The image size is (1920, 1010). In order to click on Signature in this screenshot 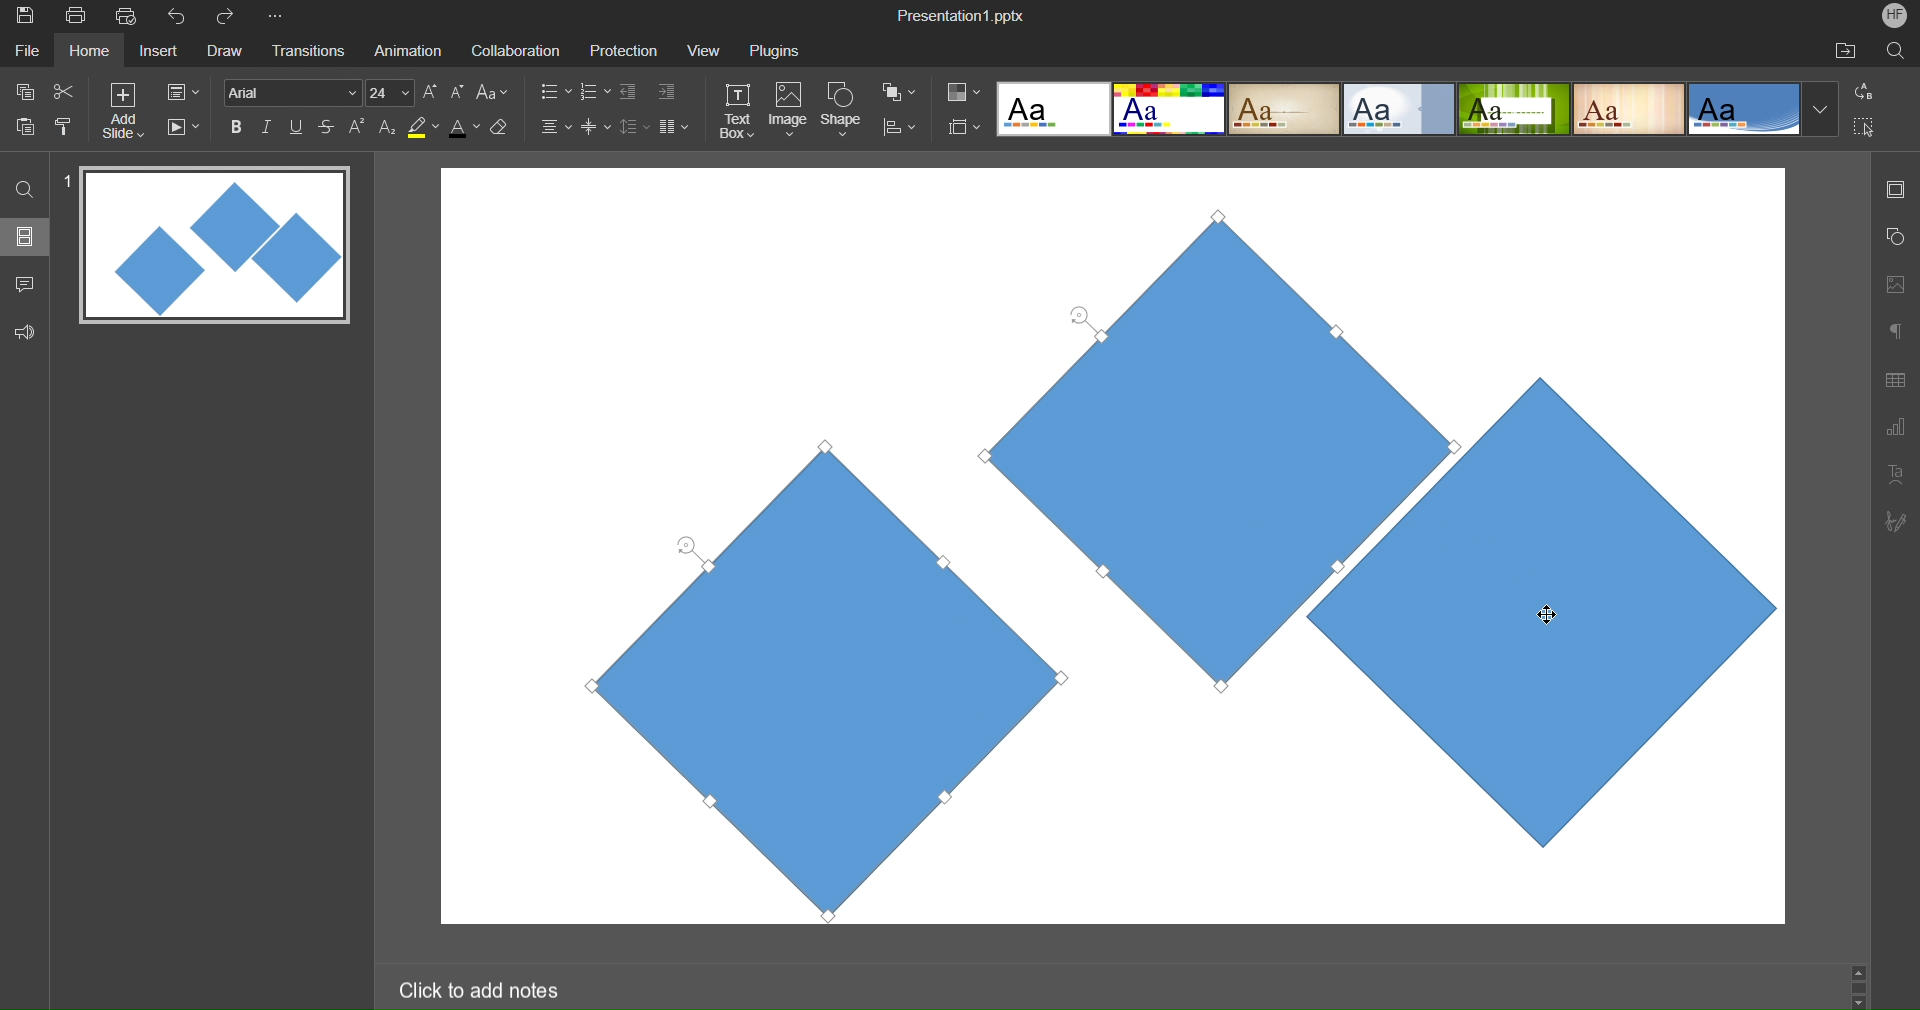, I will do `click(1894, 521)`.